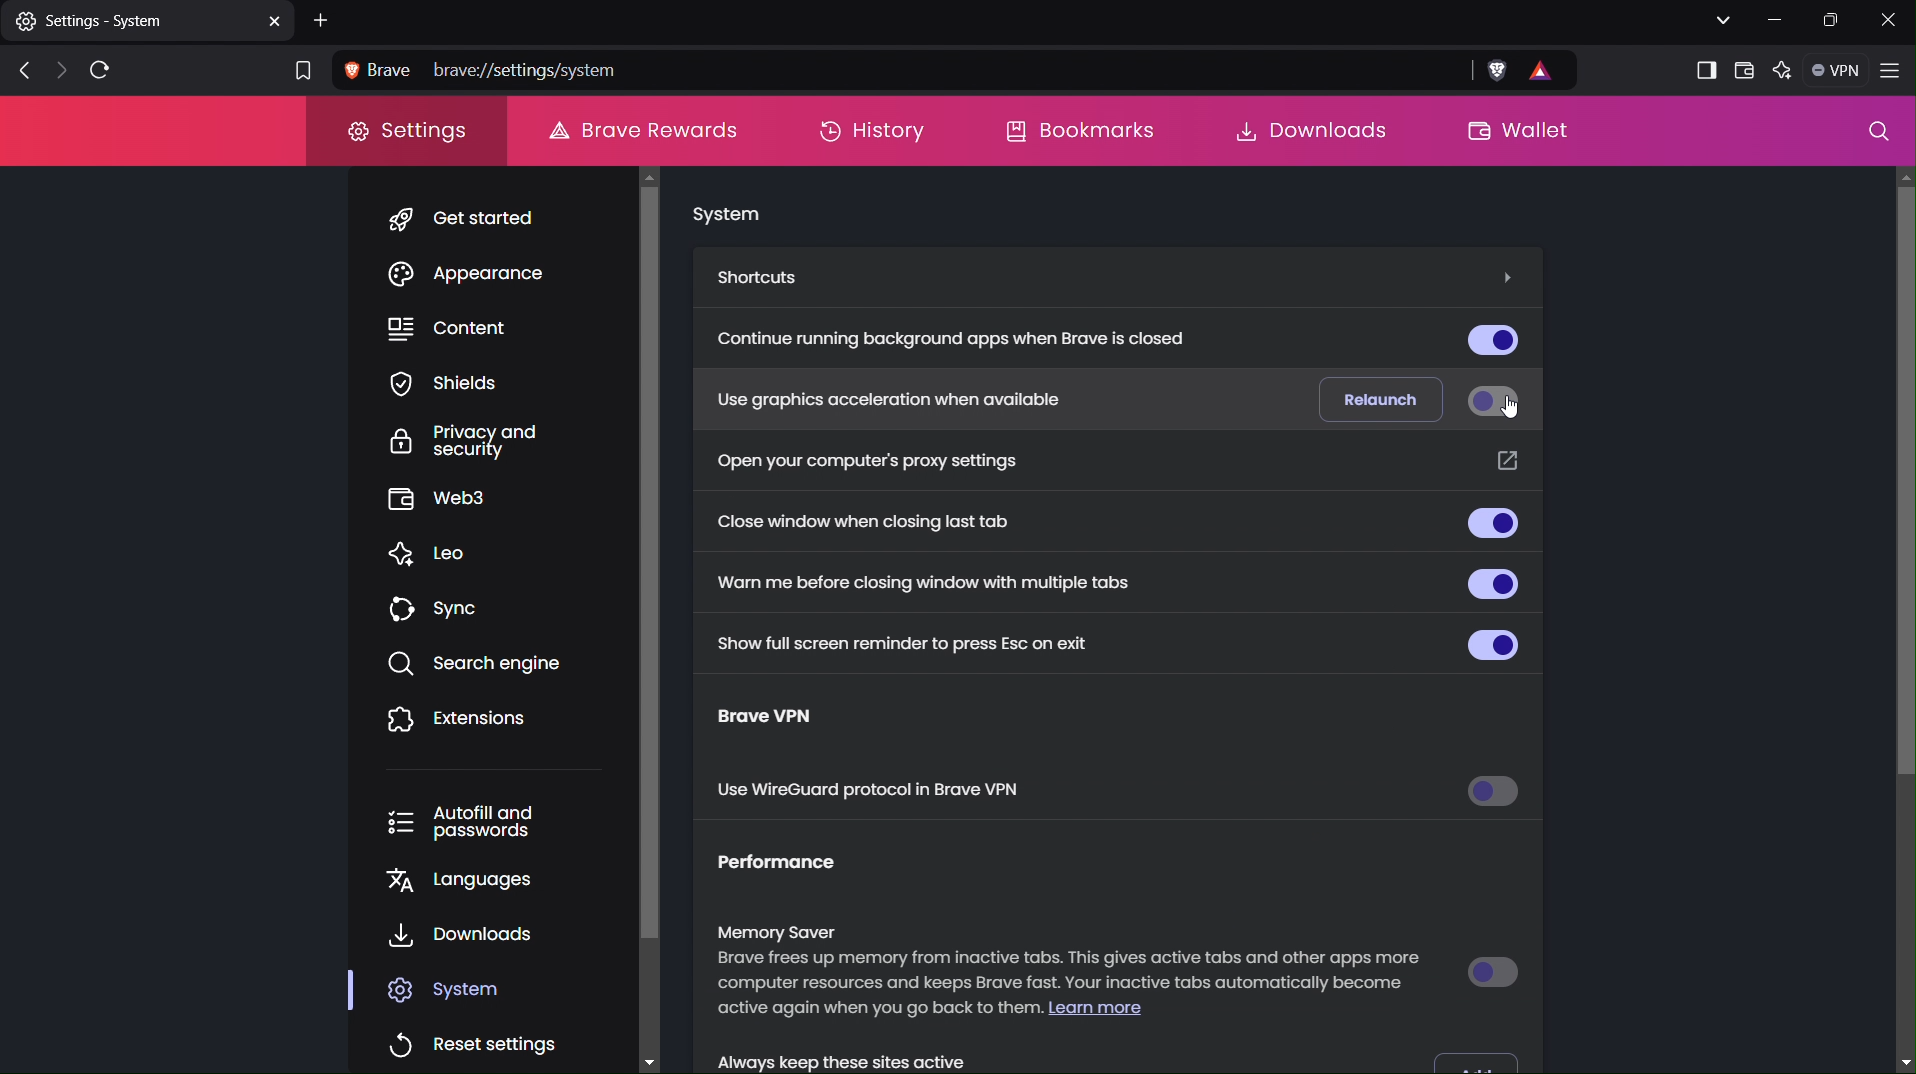 The width and height of the screenshot is (1916, 1074). What do you see at coordinates (59, 71) in the screenshot?
I see `Next tab` at bounding box center [59, 71].